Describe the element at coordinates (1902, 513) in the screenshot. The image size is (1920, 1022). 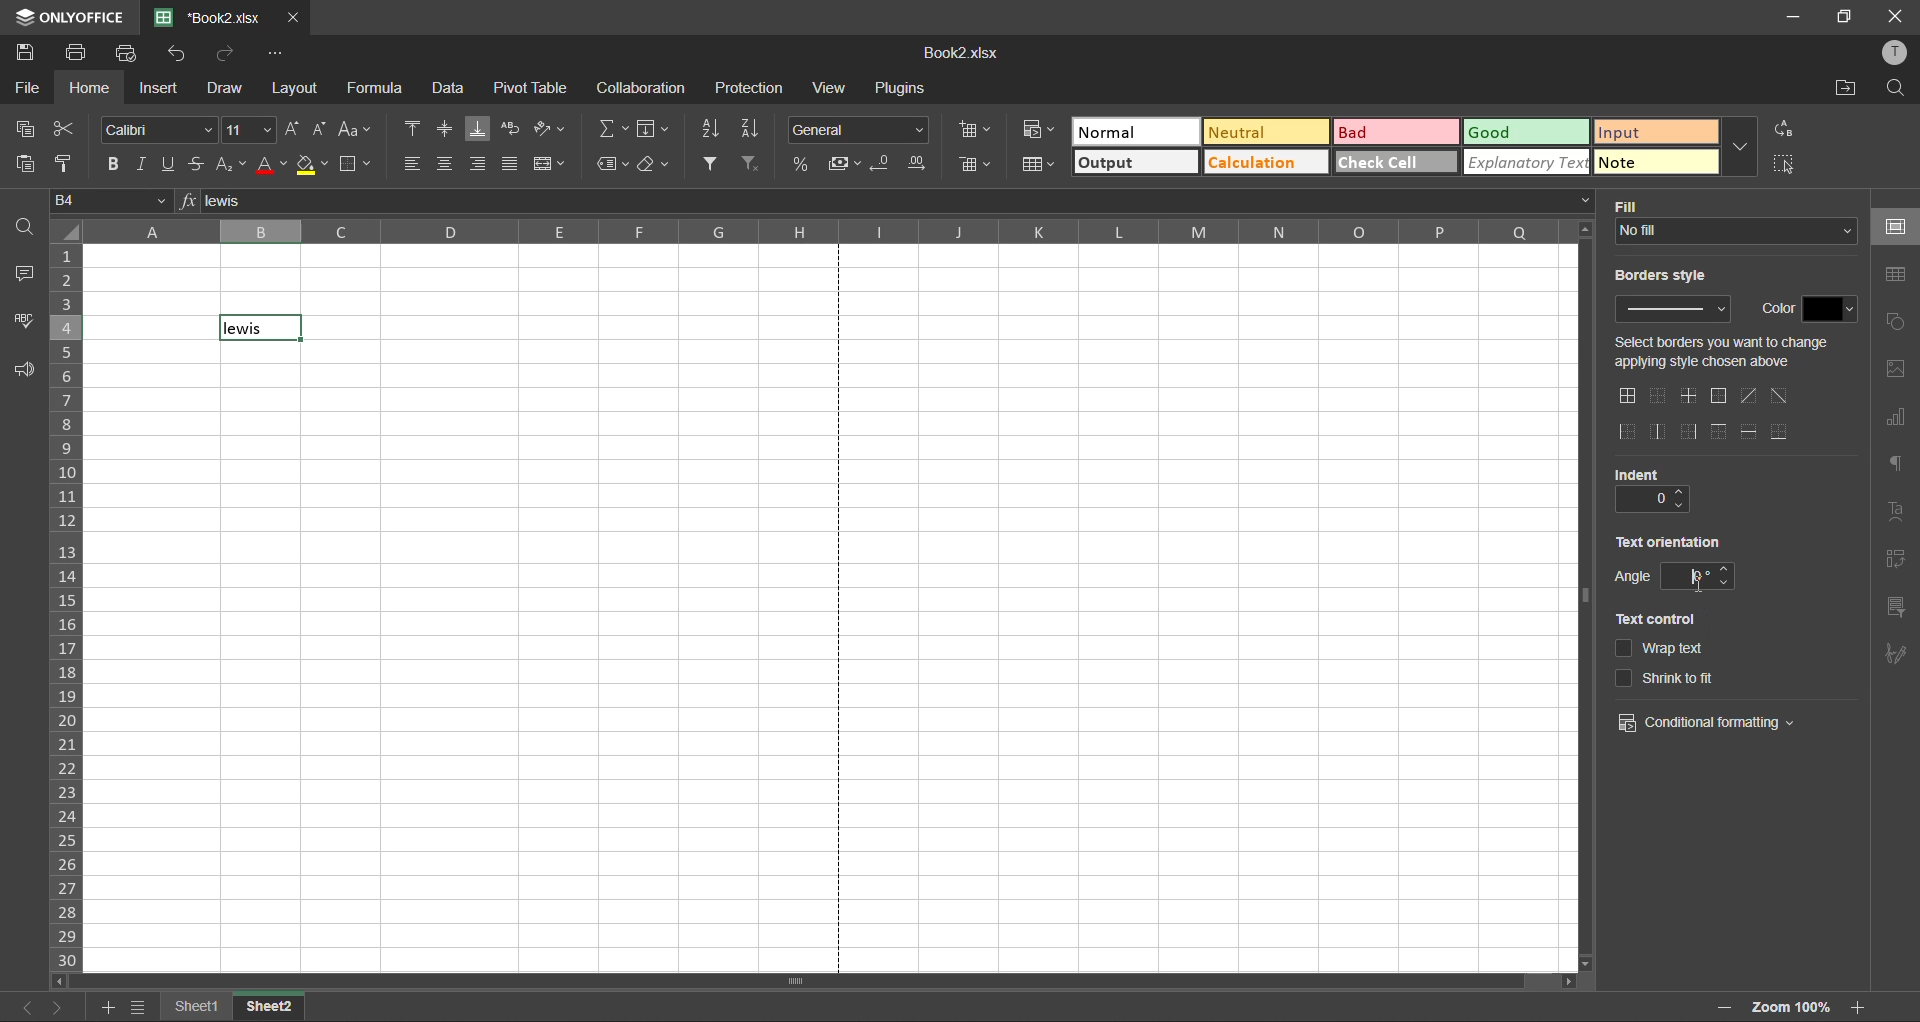
I see `text` at that location.